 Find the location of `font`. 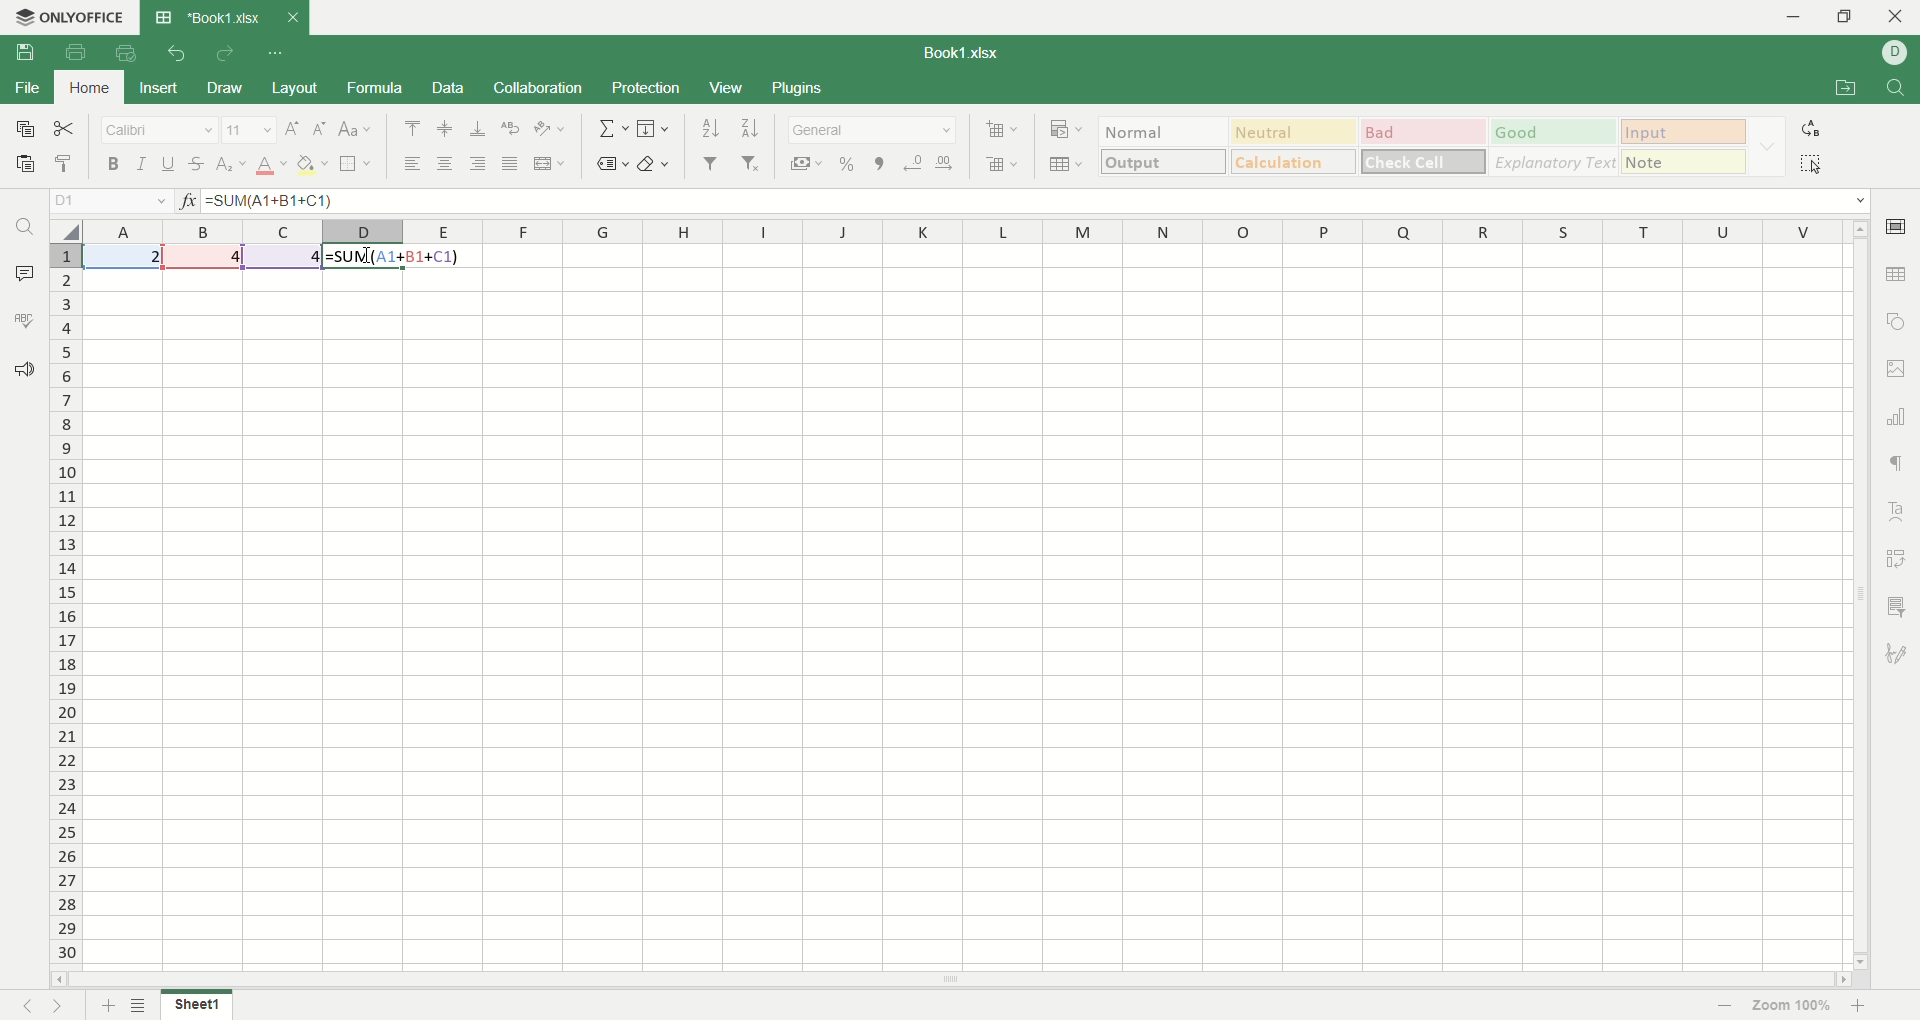

font is located at coordinates (157, 131).